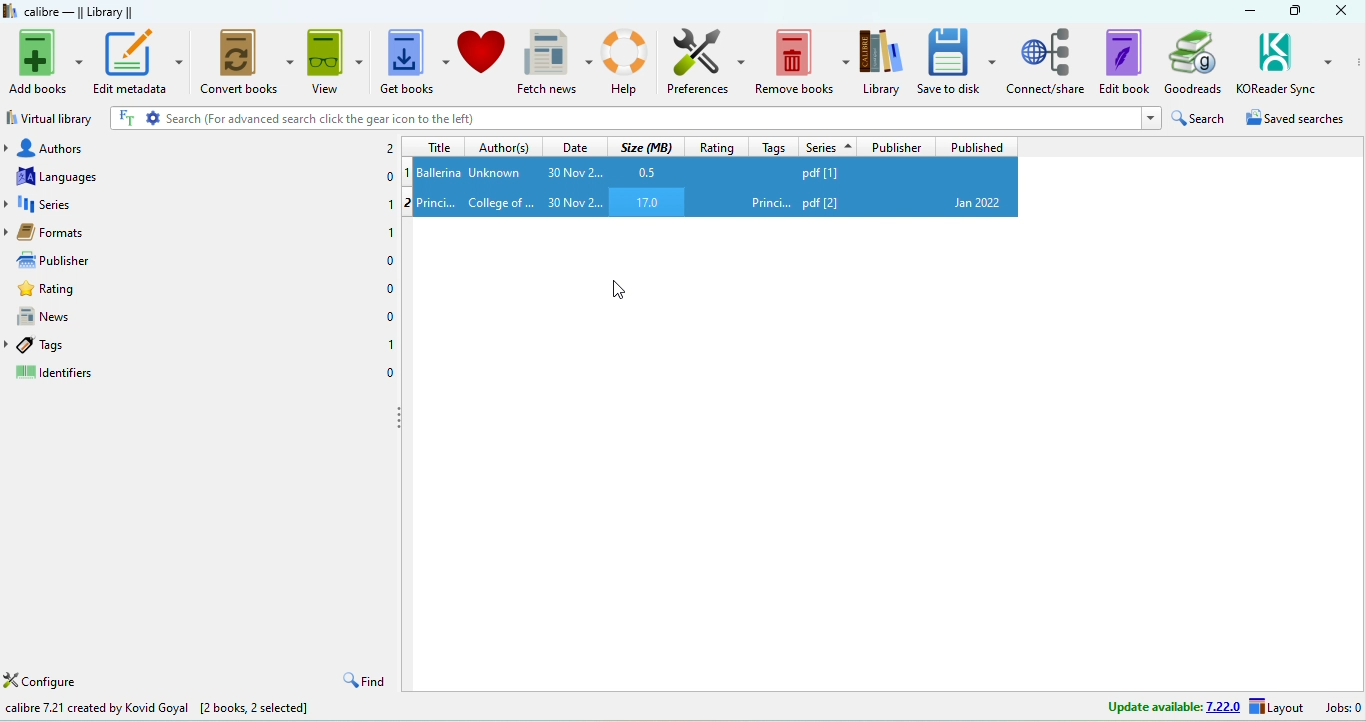 Image resolution: width=1366 pixels, height=722 pixels. I want to click on jan 2022, so click(979, 203).